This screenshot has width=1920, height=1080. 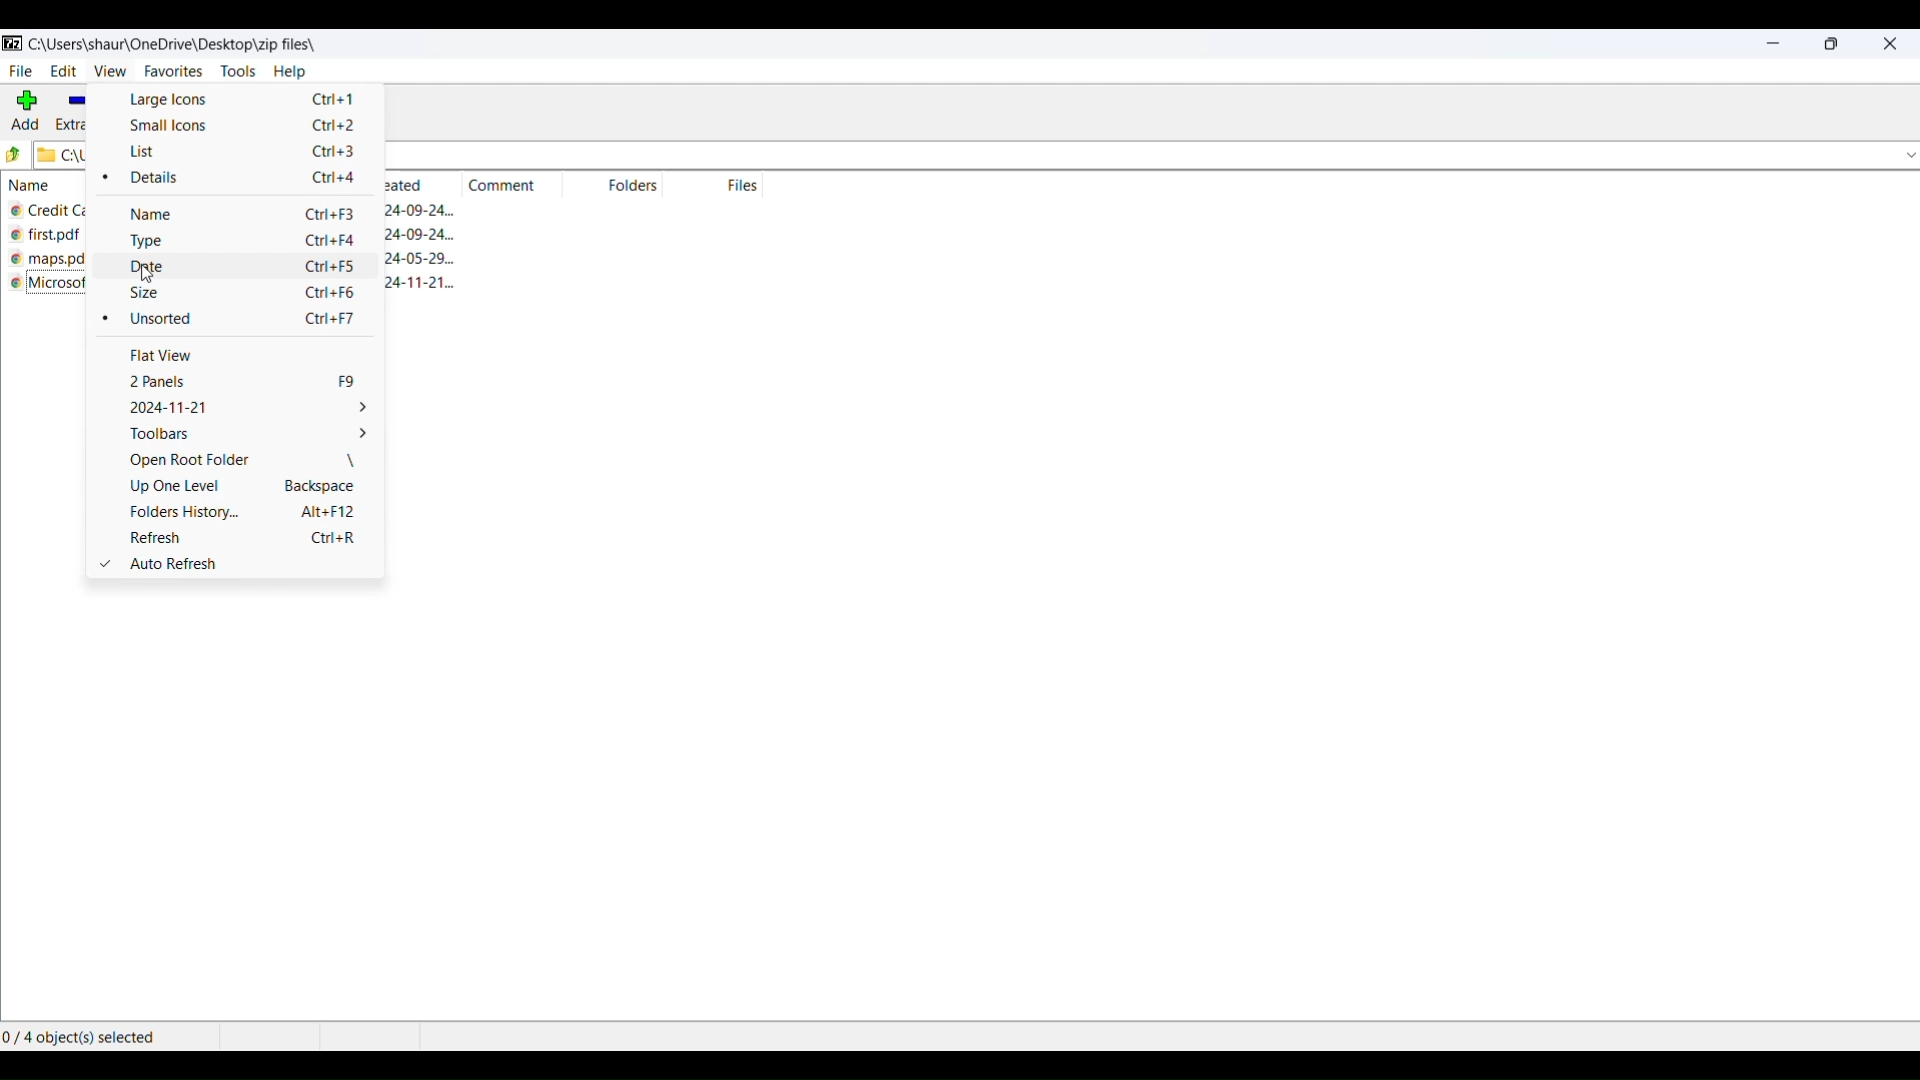 I want to click on name, so click(x=45, y=186).